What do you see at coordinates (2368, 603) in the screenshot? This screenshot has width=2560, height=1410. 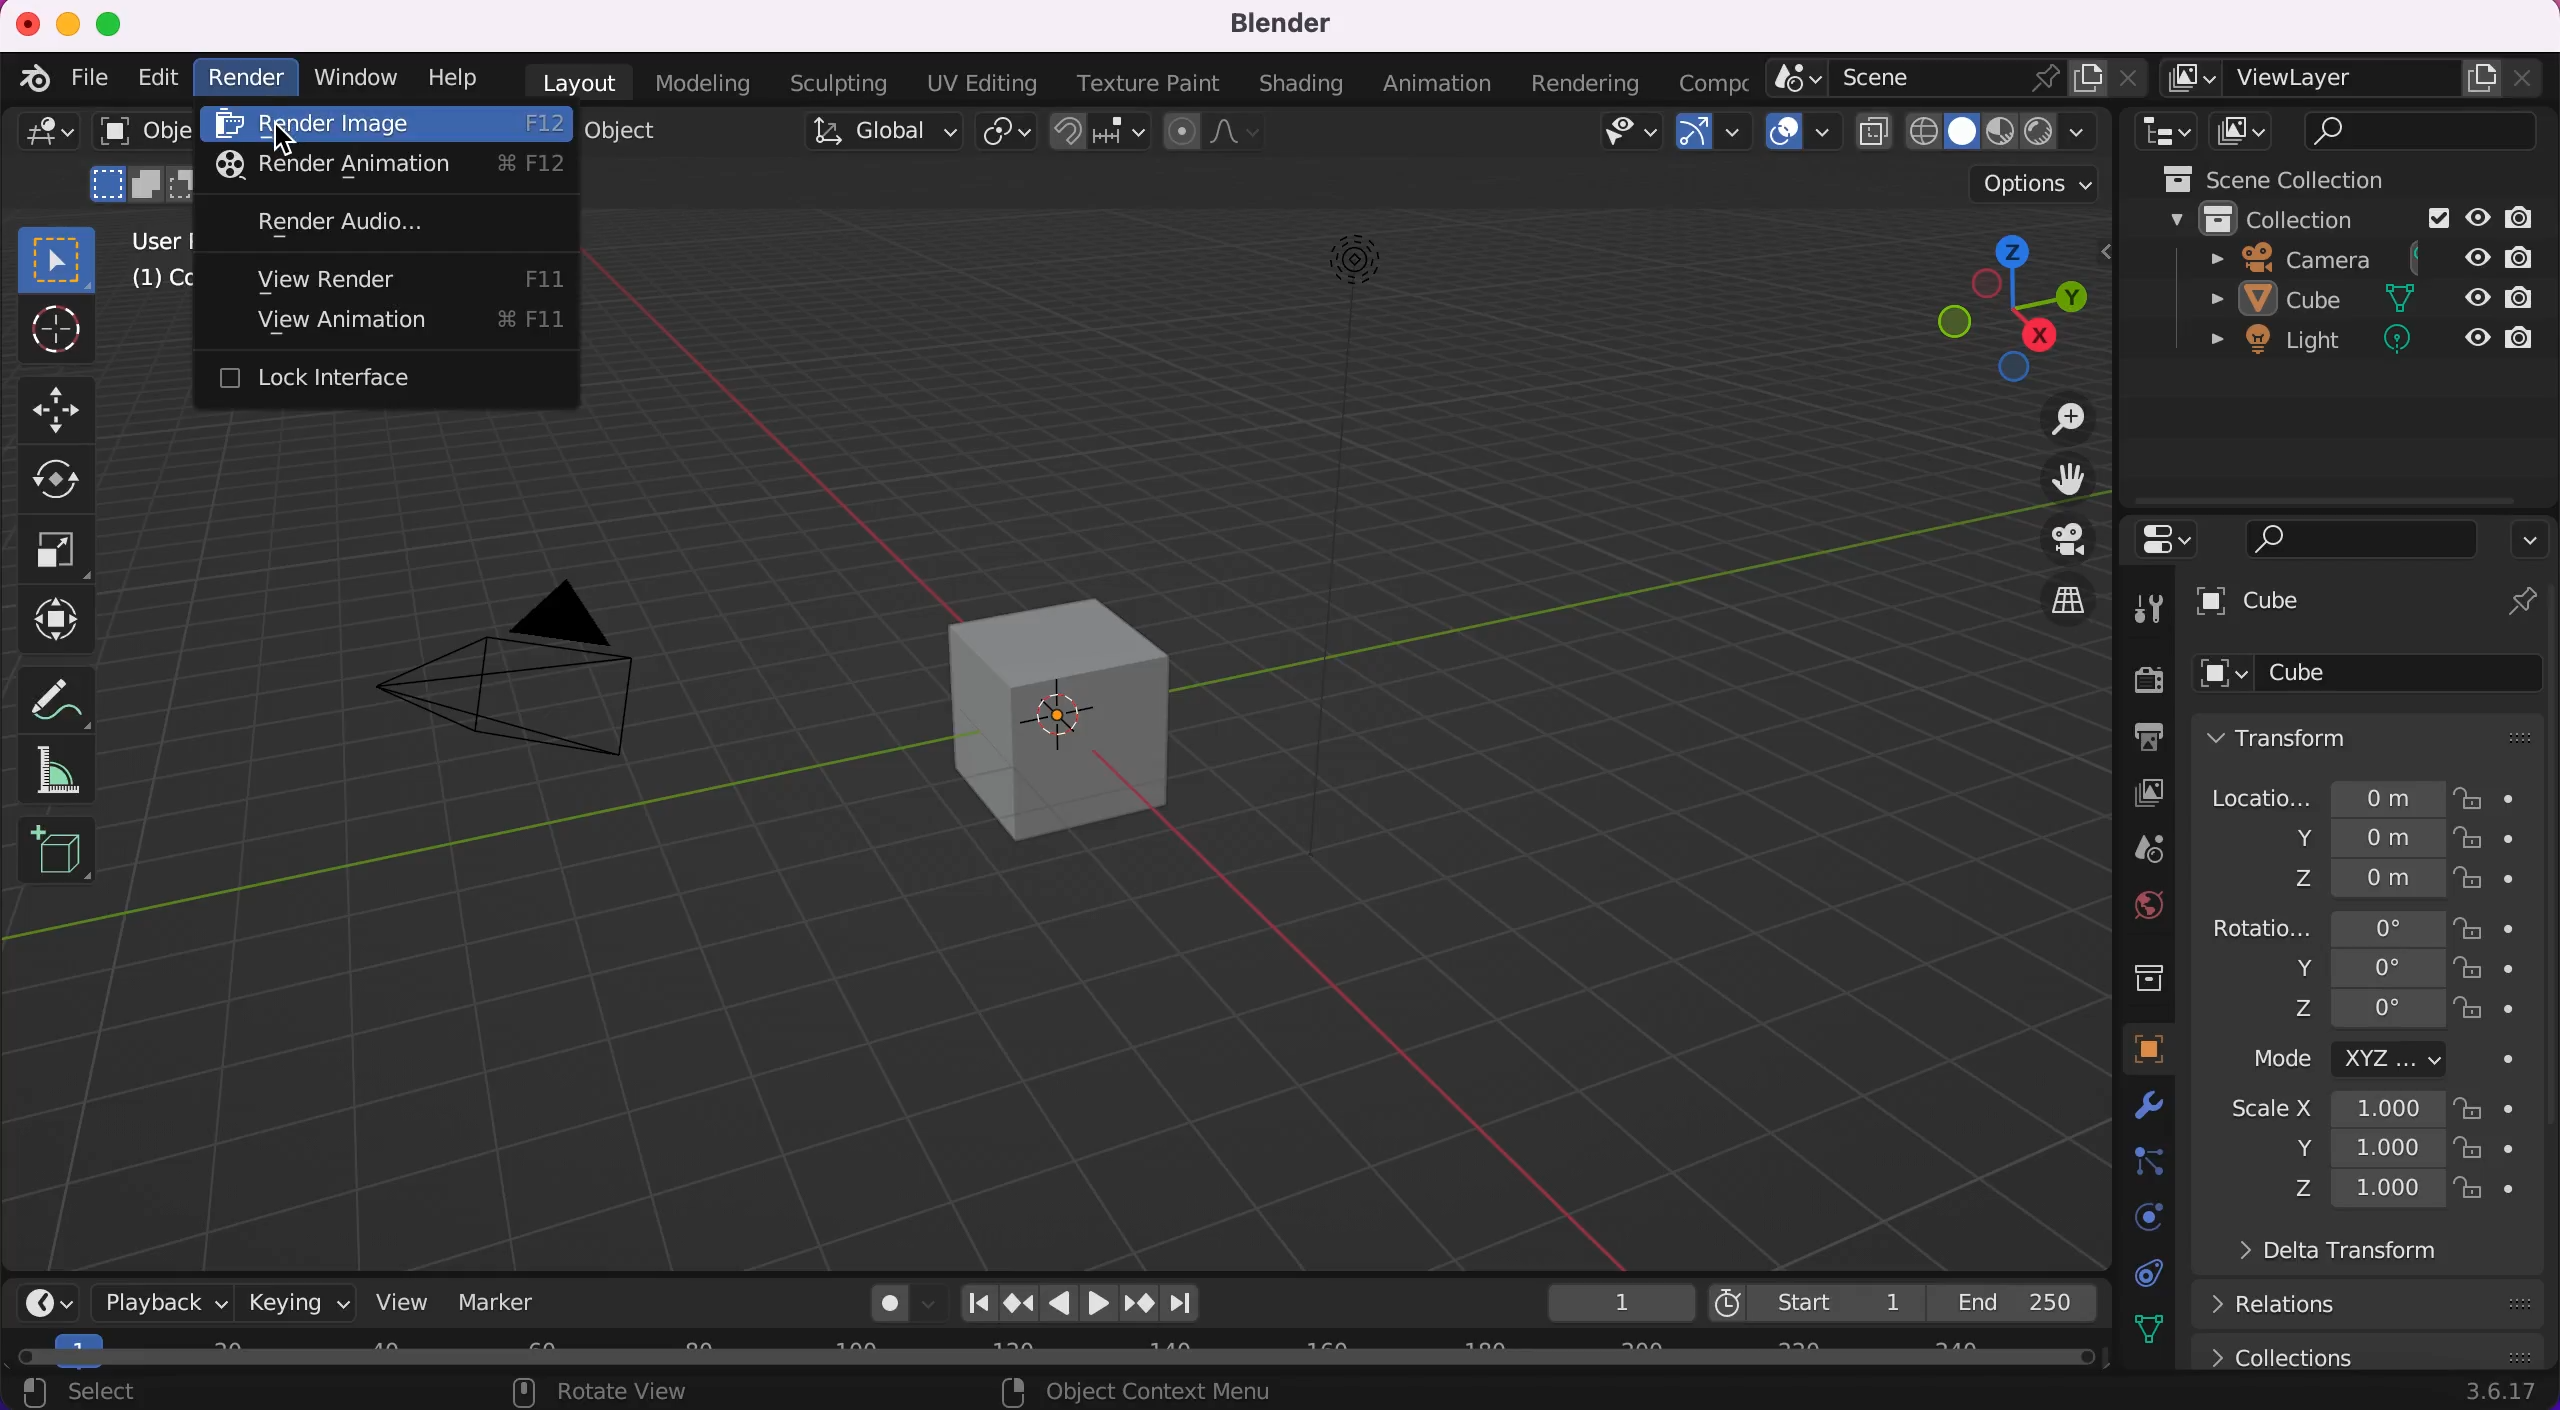 I see `cube` at bounding box center [2368, 603].